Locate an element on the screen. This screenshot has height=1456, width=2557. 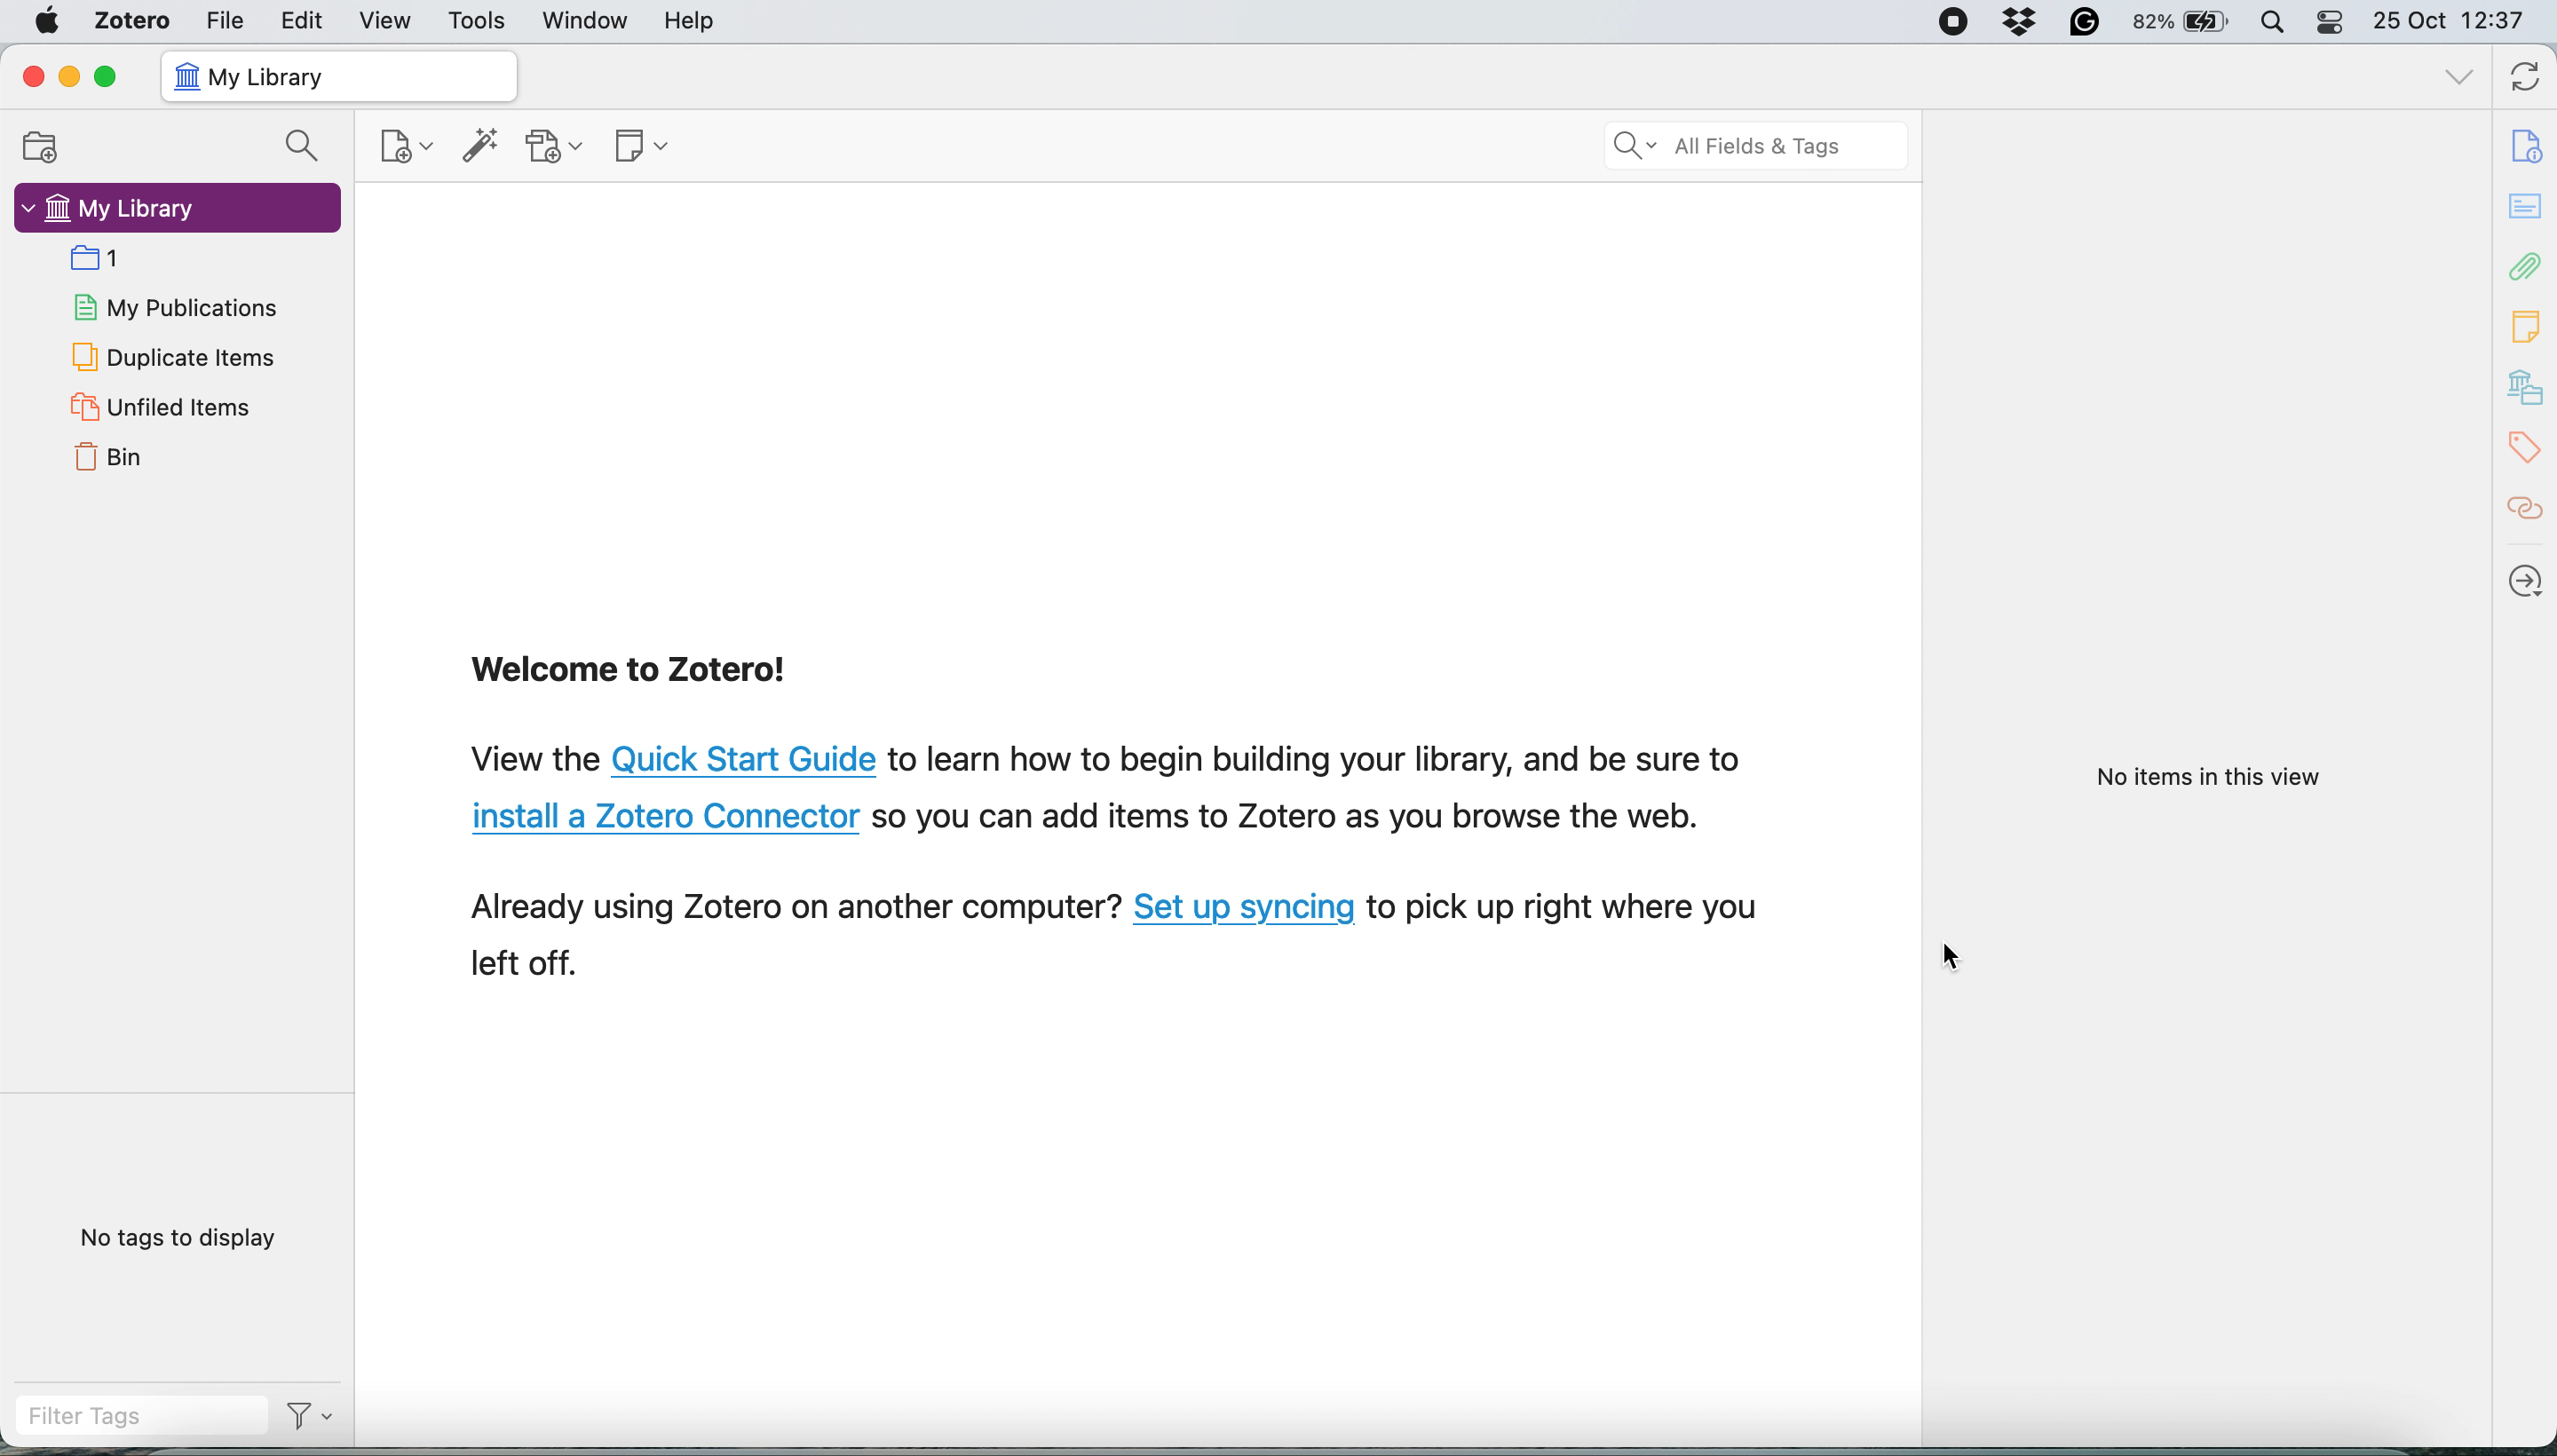
no tags to display is located at coordinates (176, 1237).